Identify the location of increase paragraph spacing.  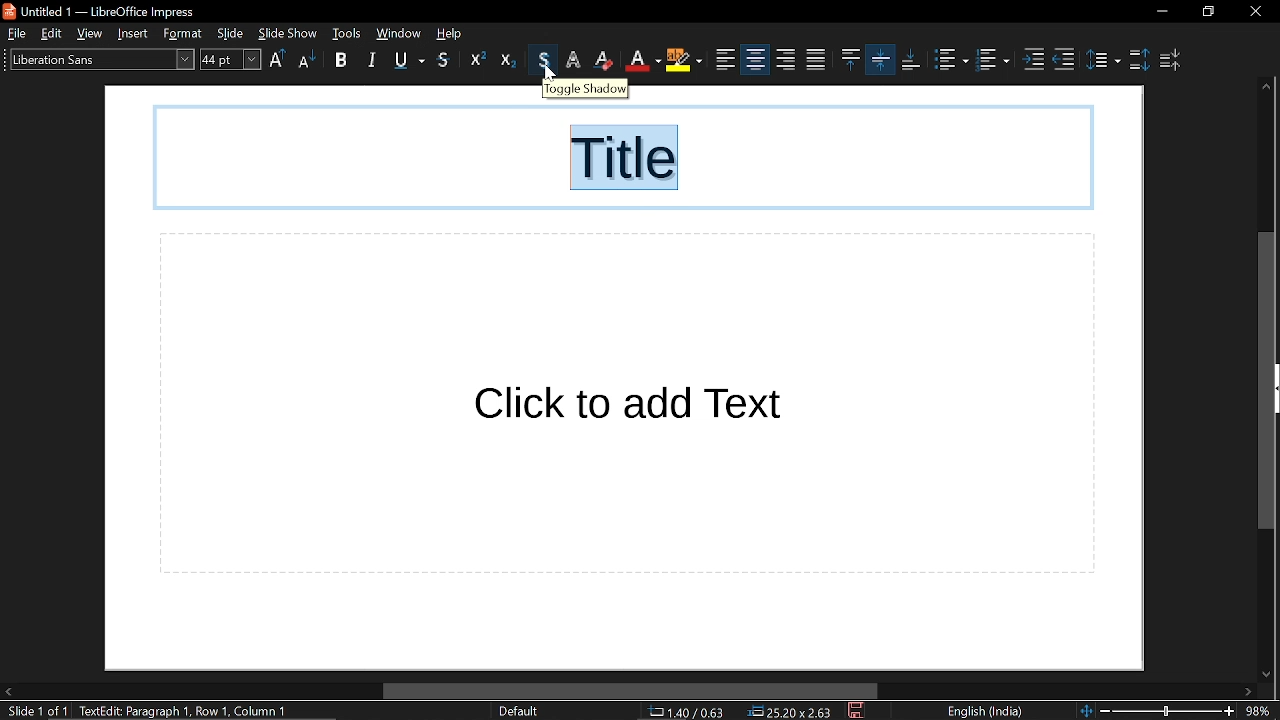
(1138, 58).